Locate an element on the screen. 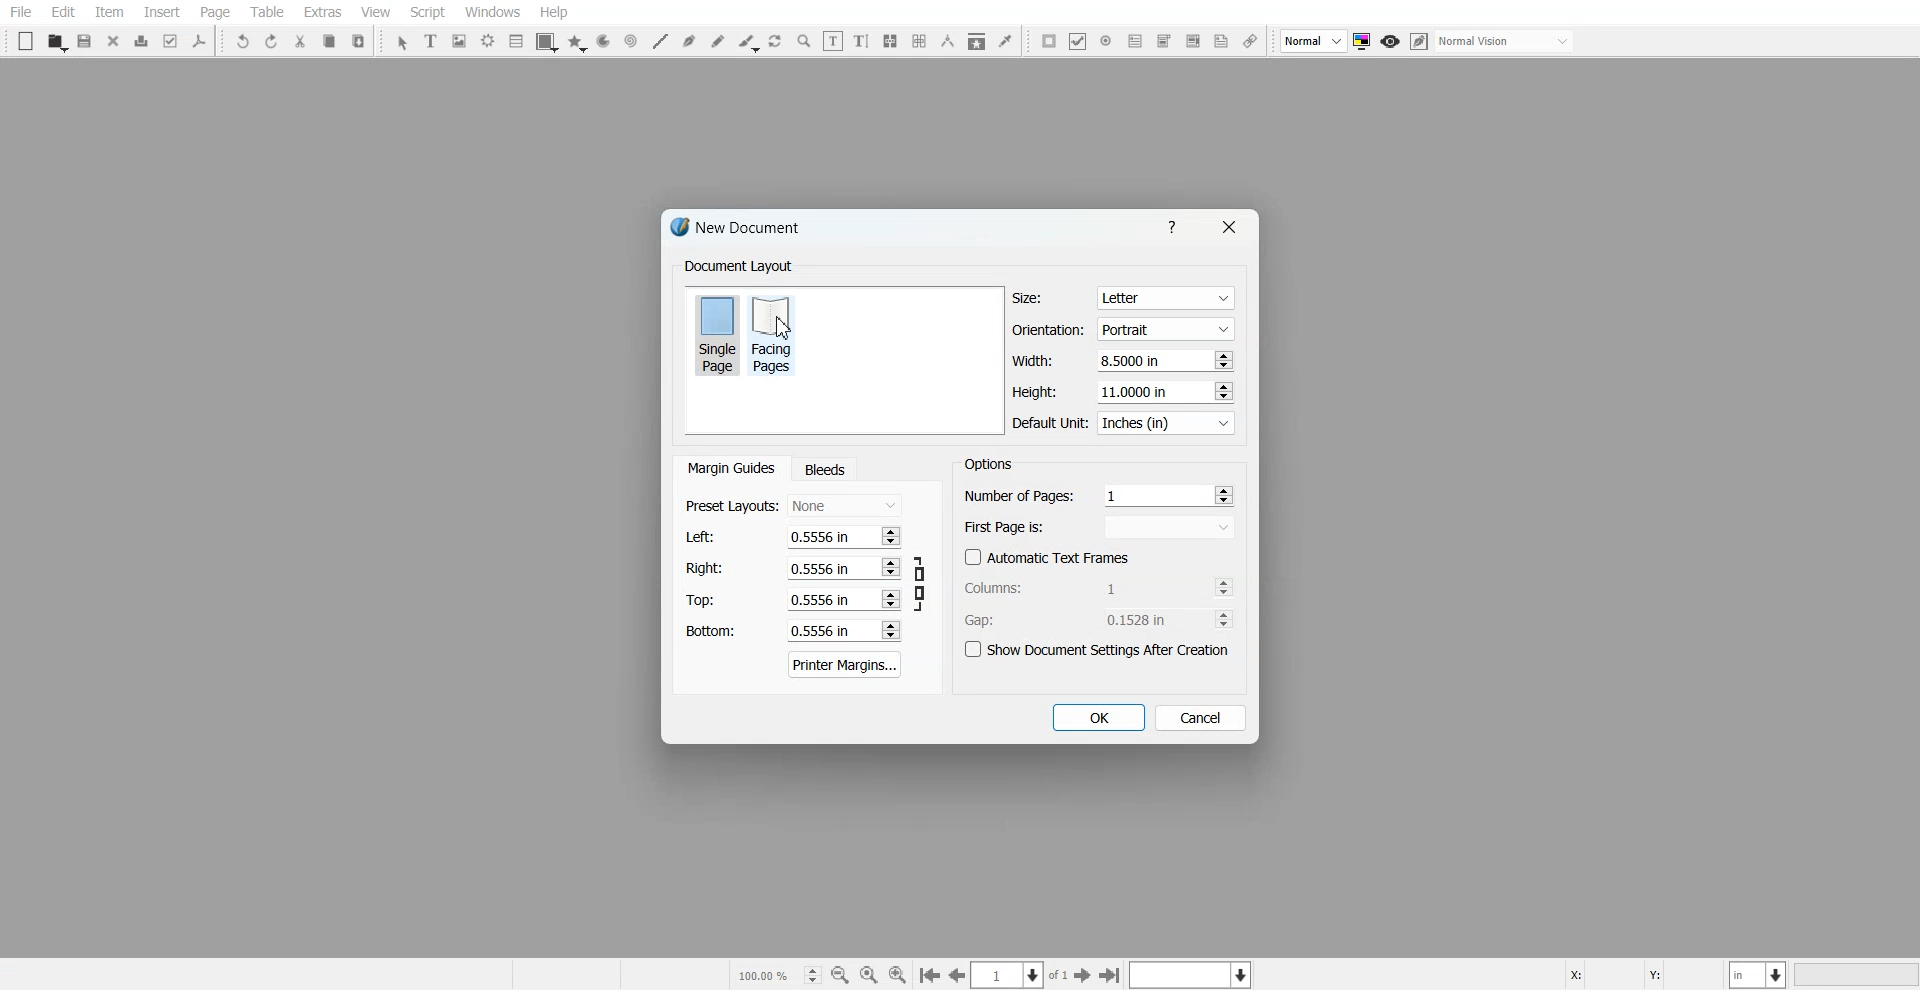 This screenshot has width=1920, height=990. Zoom to 100% is located at coordinates (869, 974).